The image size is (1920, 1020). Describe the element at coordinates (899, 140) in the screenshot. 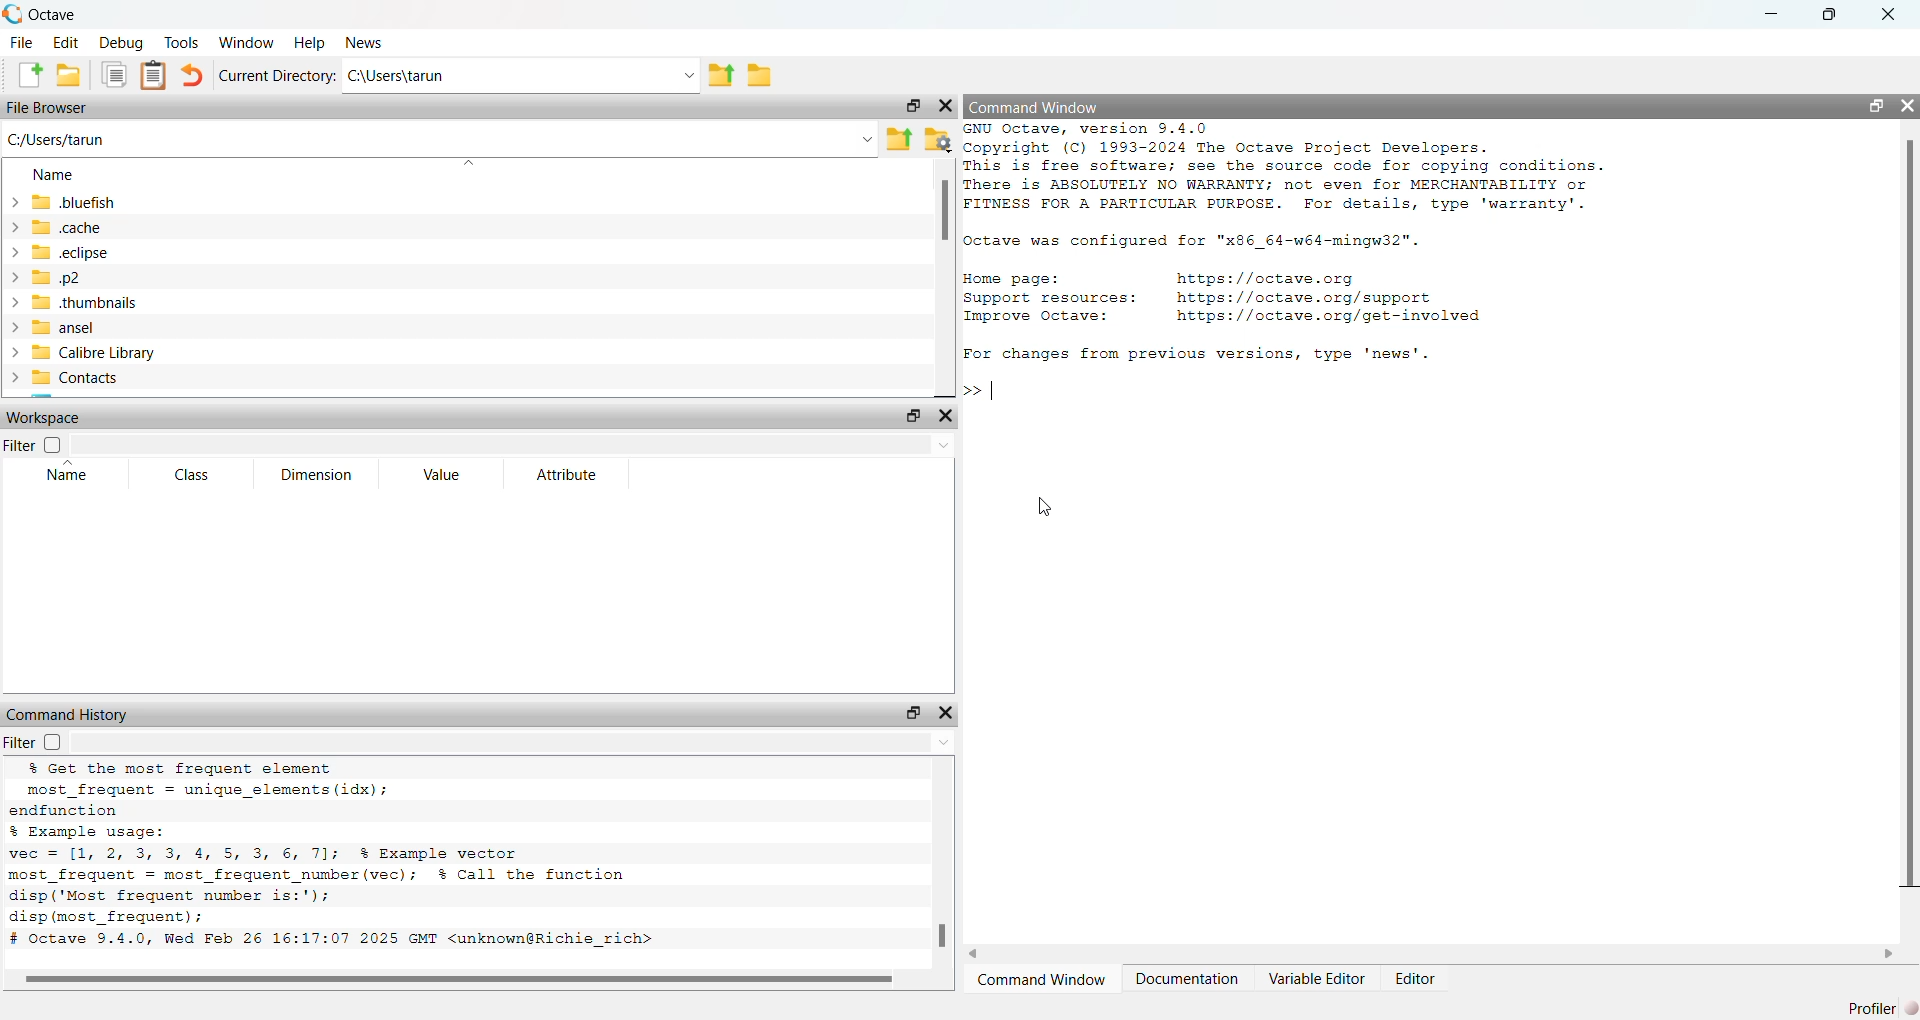

I see `One directory up` at that location.